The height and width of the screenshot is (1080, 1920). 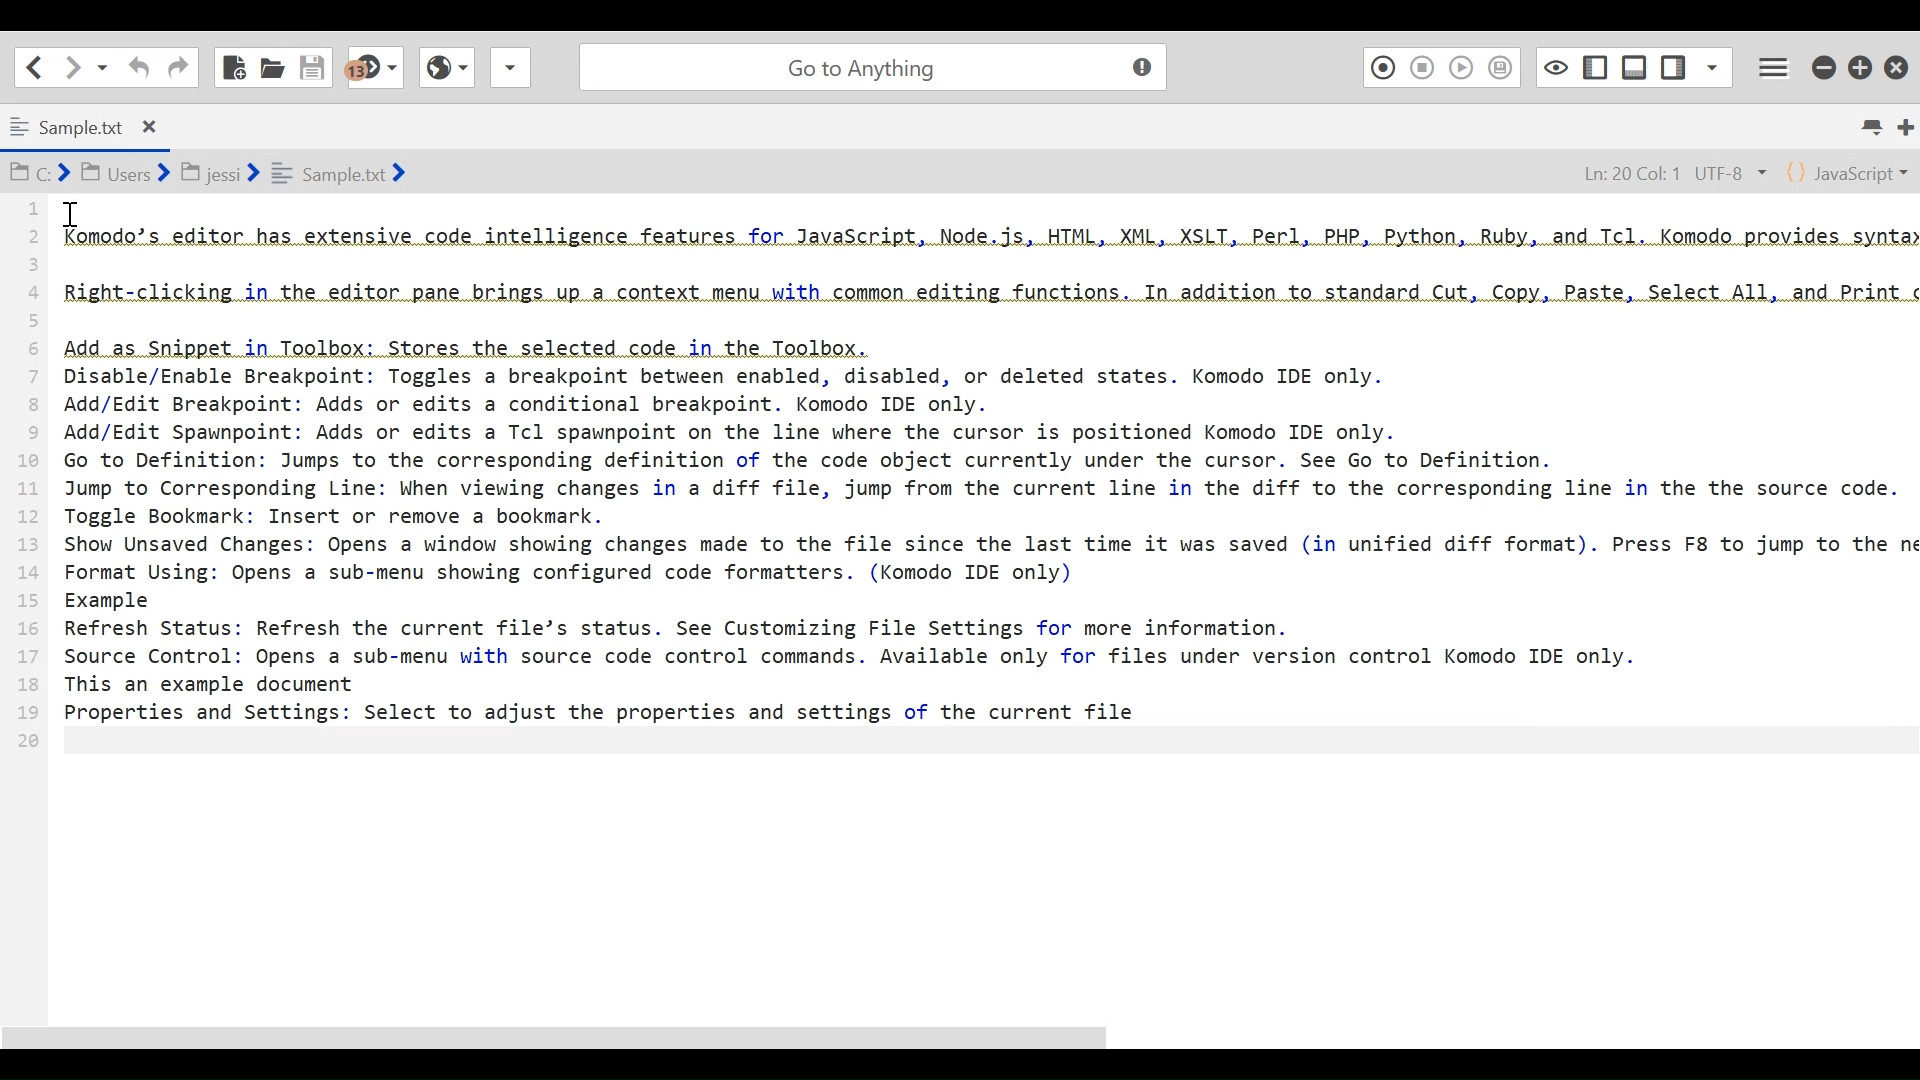 What do you see at coordinates (1862, 64) in the screenshot?
I see `Restore` at bounding box center [1862, 64].